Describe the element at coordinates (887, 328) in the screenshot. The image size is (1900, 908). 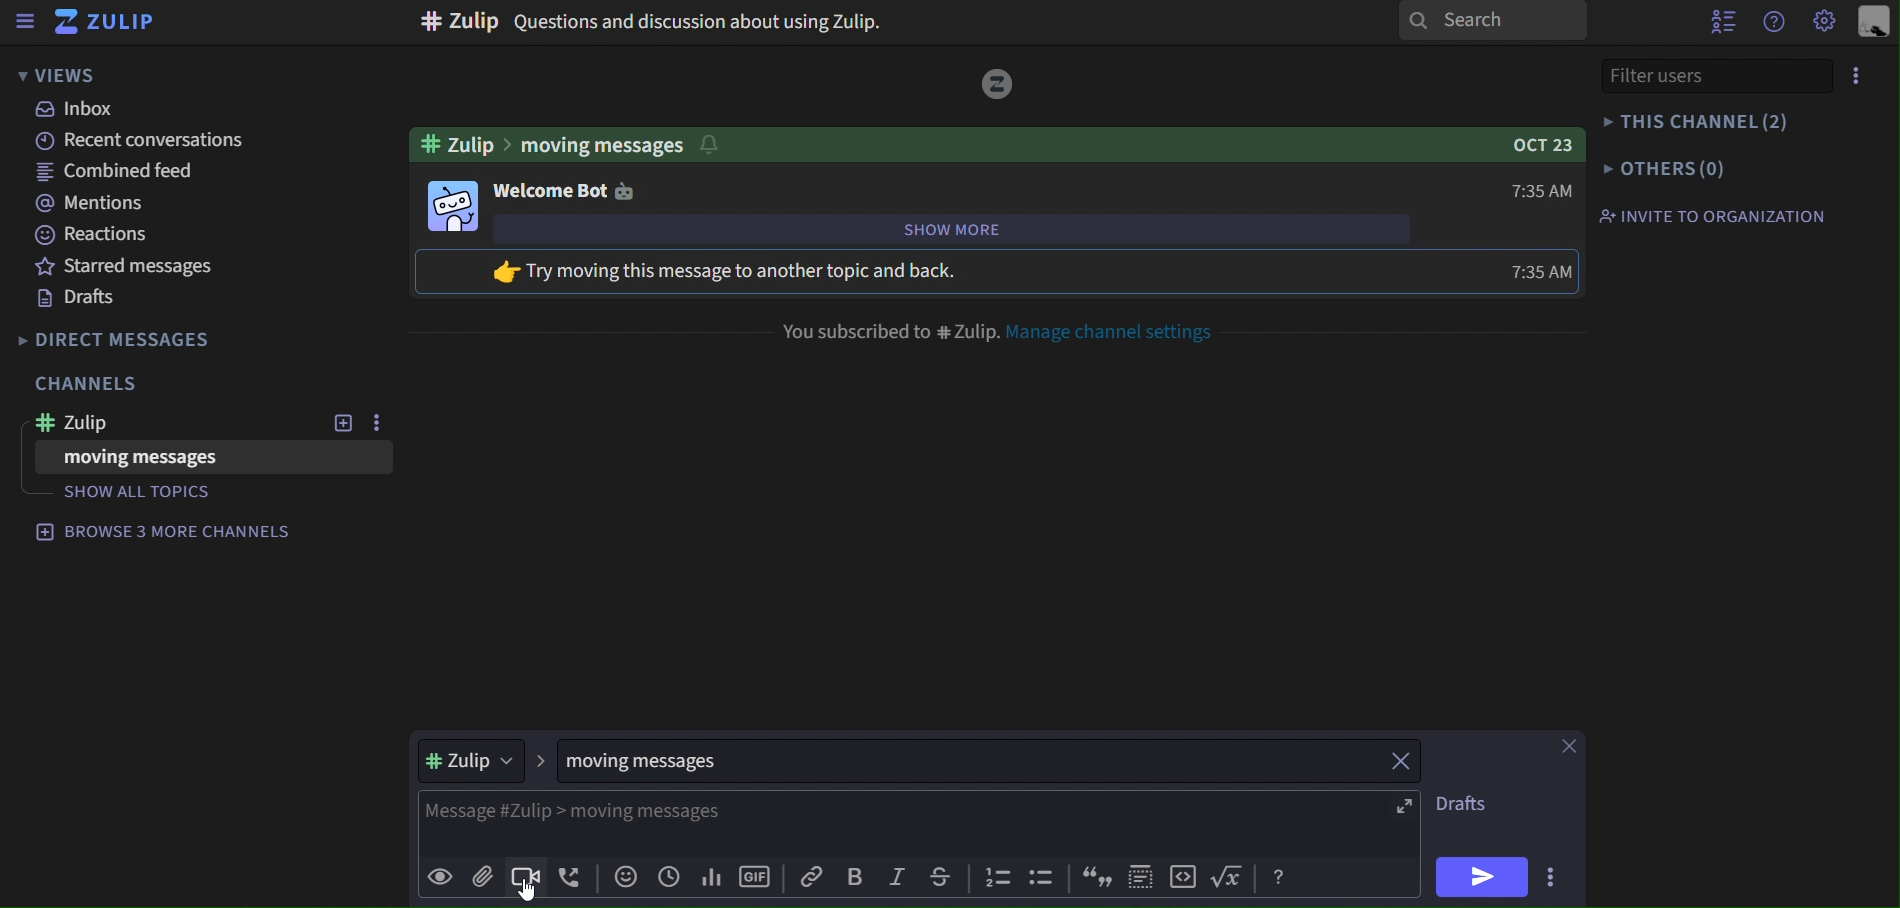
I see `you subscribed to #zulip` at that location.